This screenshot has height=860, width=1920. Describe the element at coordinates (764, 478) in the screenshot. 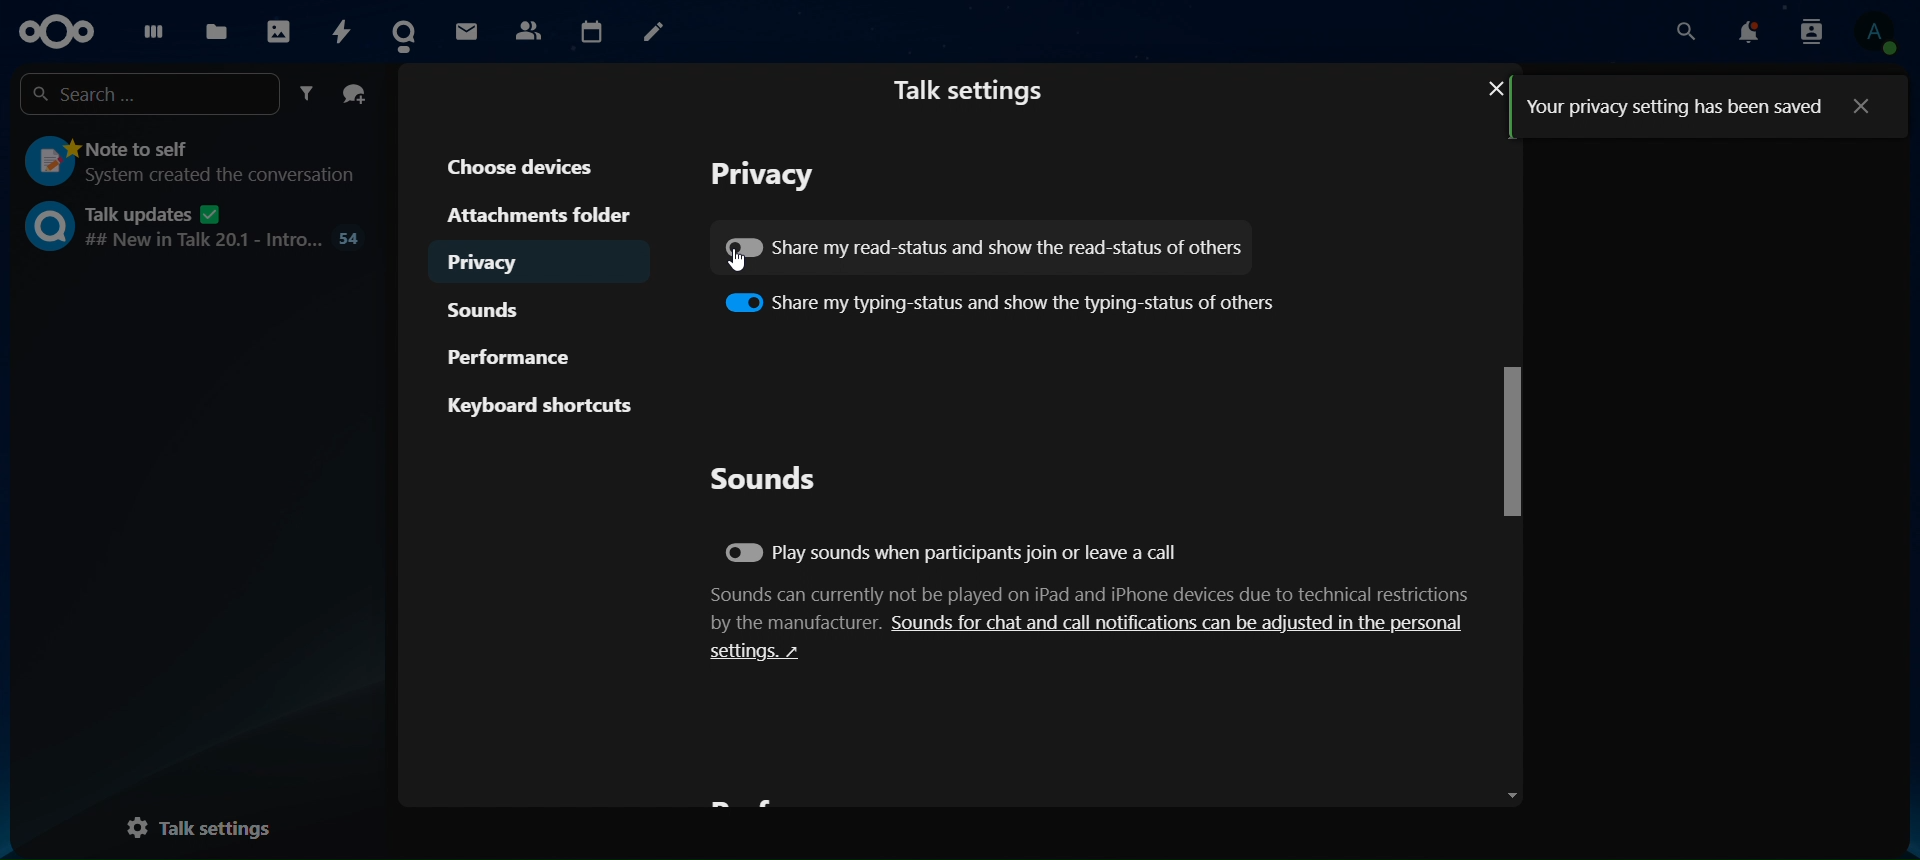

I see `sounds` at that location.